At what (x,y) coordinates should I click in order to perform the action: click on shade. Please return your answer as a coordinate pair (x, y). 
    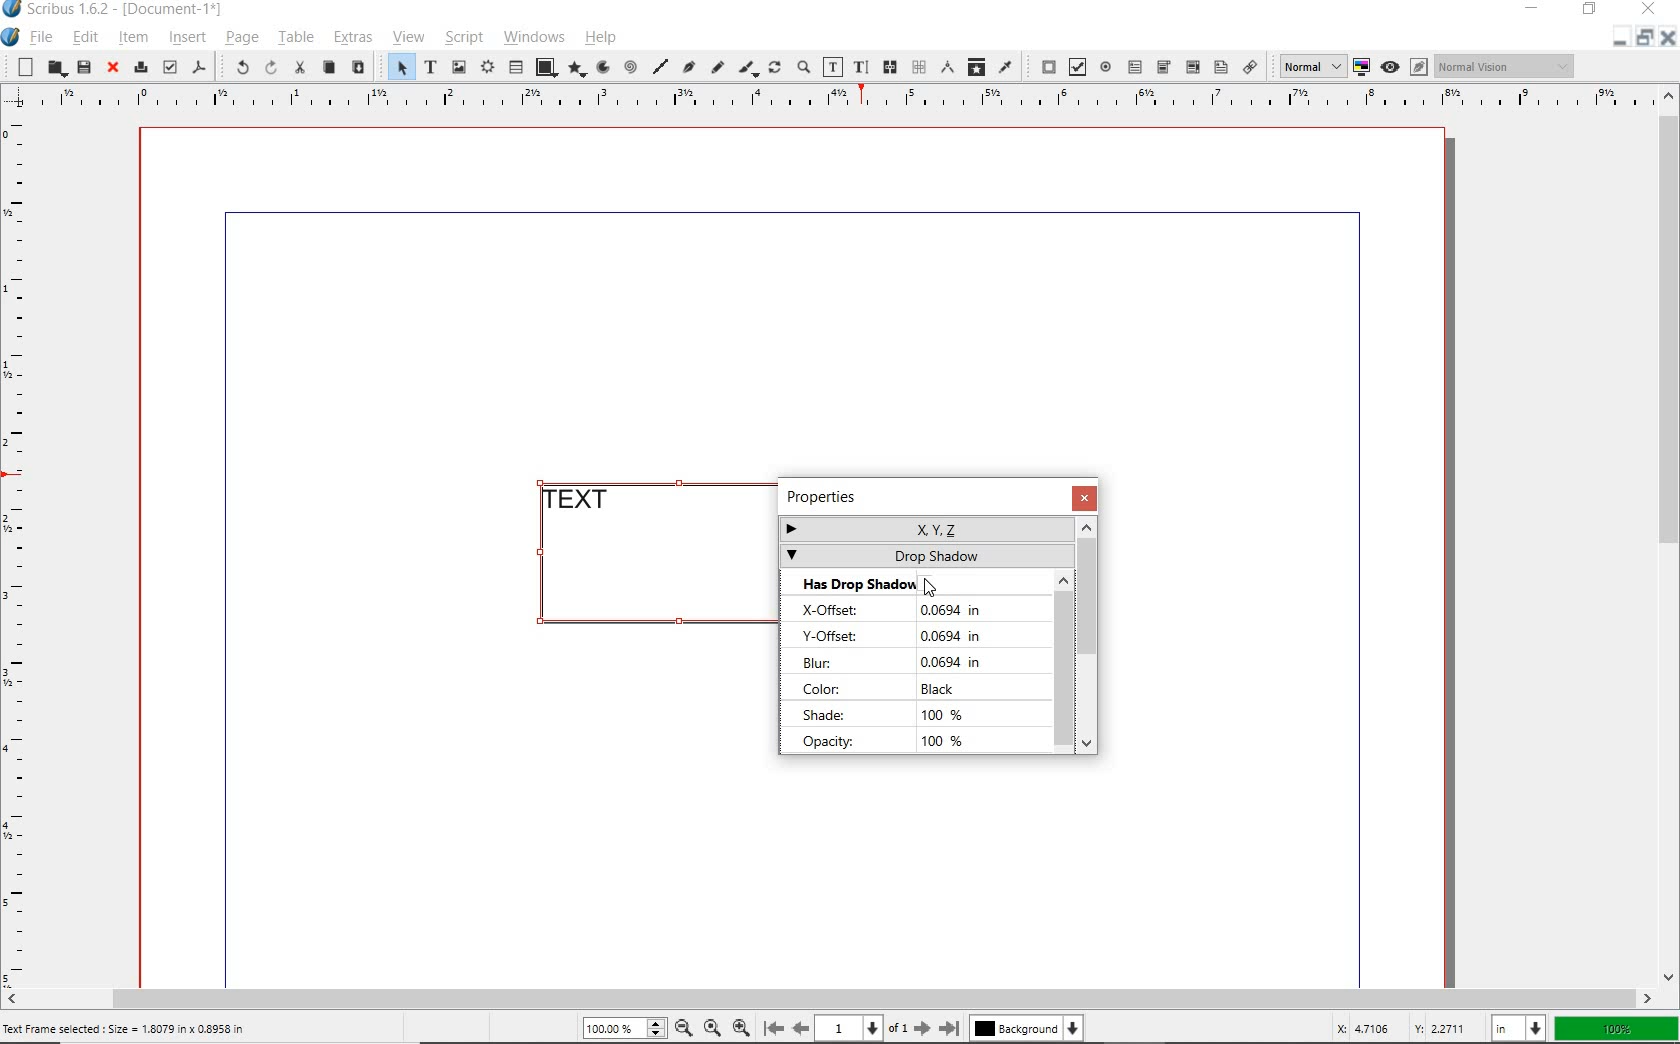
    Looking at the image, I should click on (886, 715).